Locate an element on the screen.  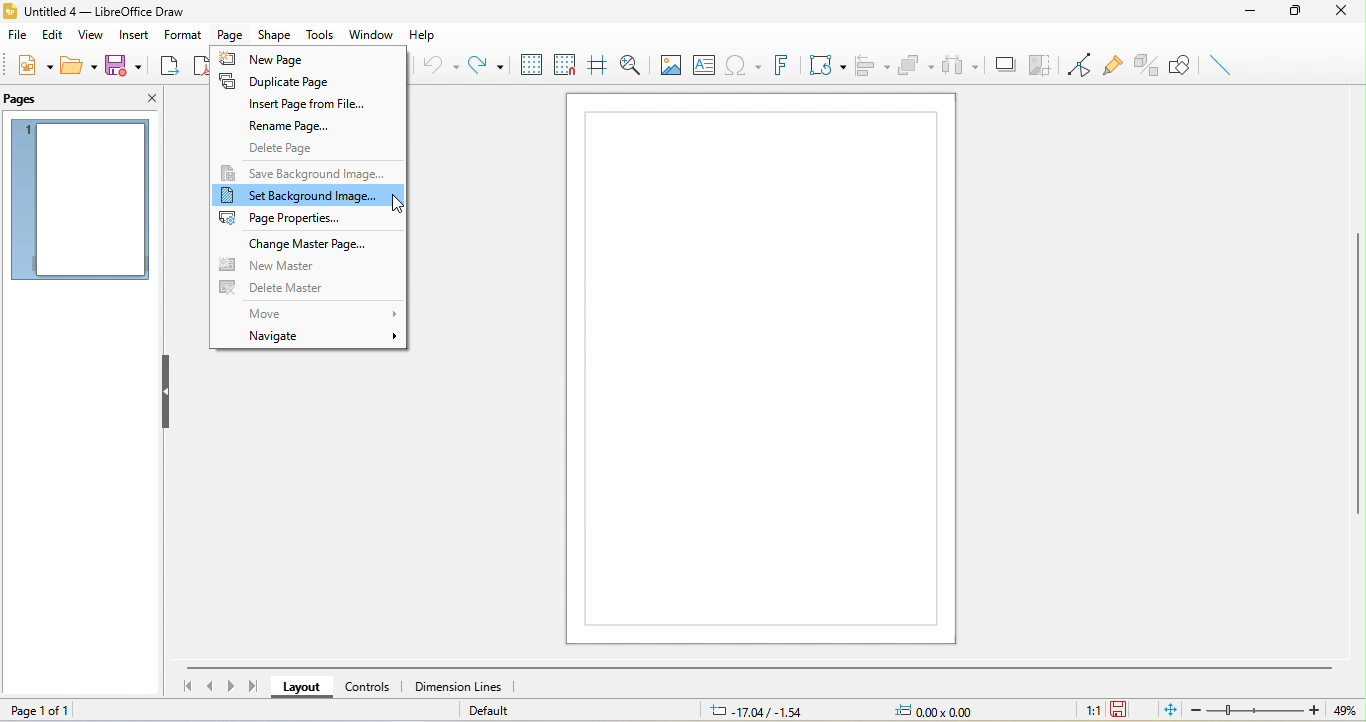
1:1 is located at coordinates (1080, 711).